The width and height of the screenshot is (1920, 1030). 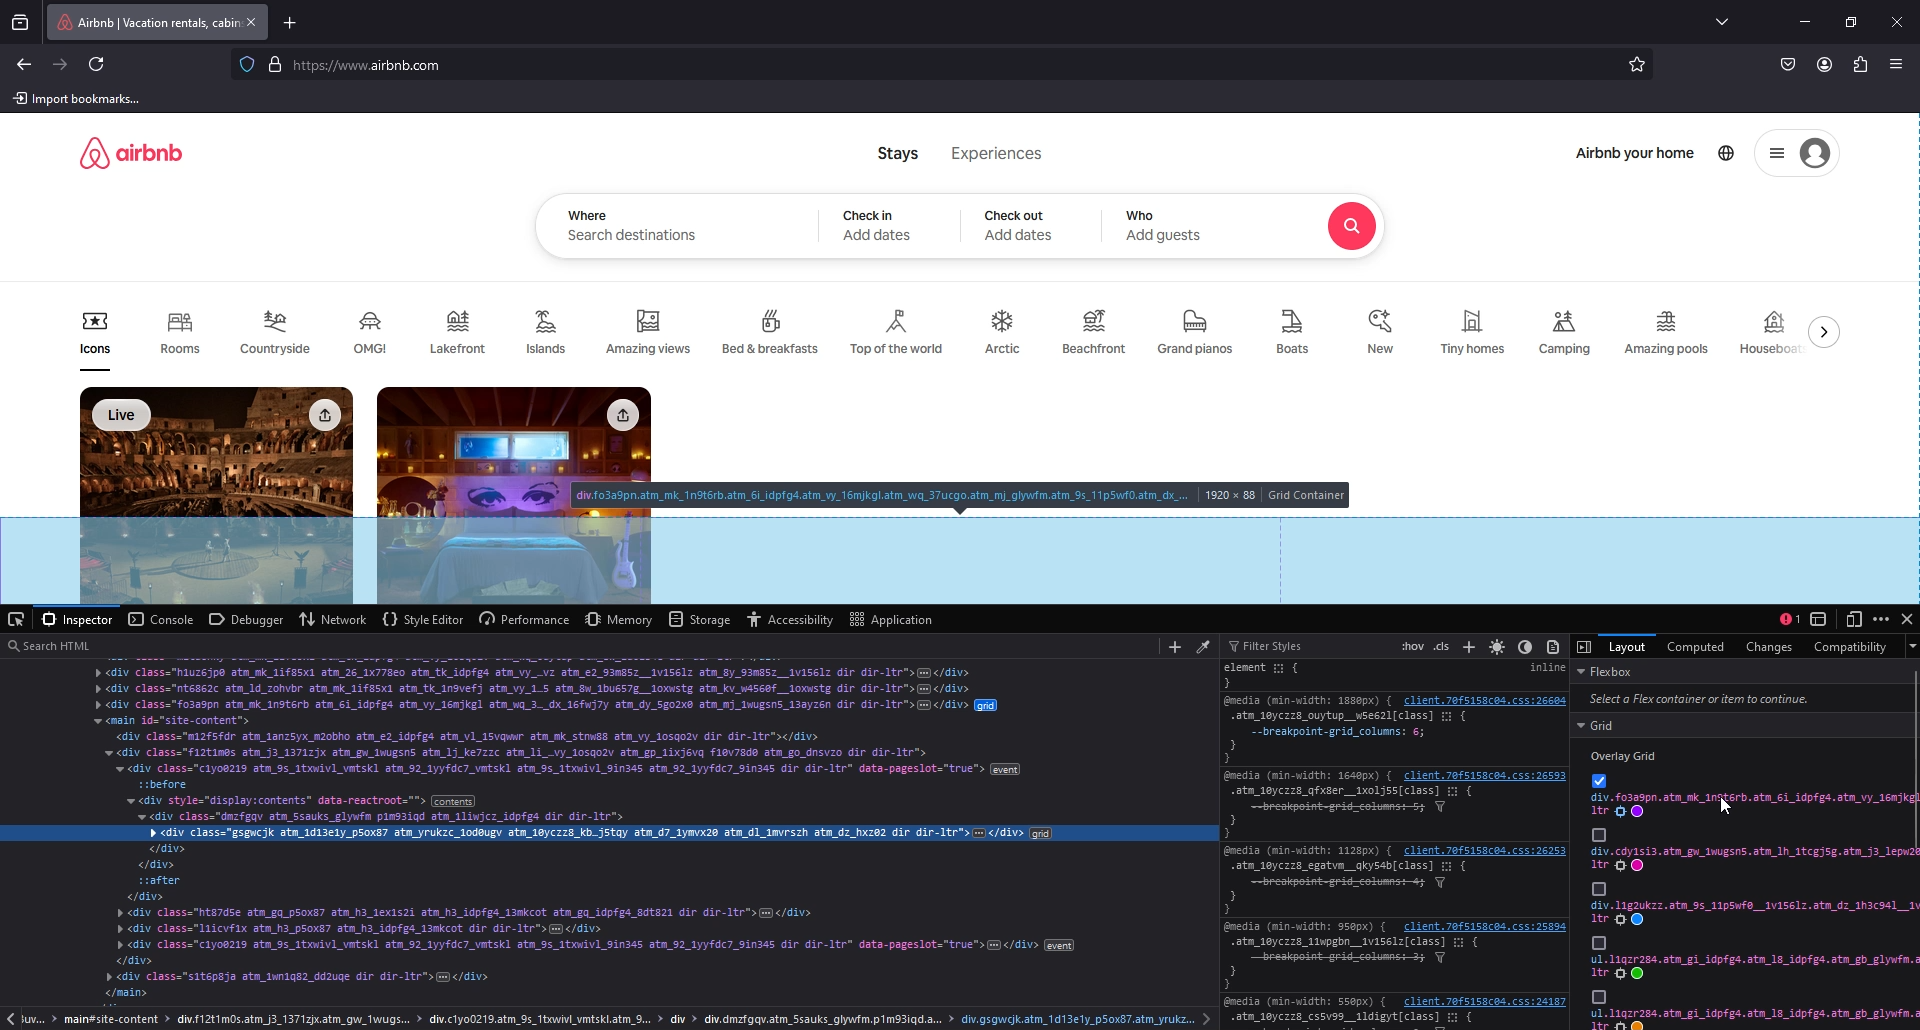 I want to click on Add dates, so click(x=1020, y=236).